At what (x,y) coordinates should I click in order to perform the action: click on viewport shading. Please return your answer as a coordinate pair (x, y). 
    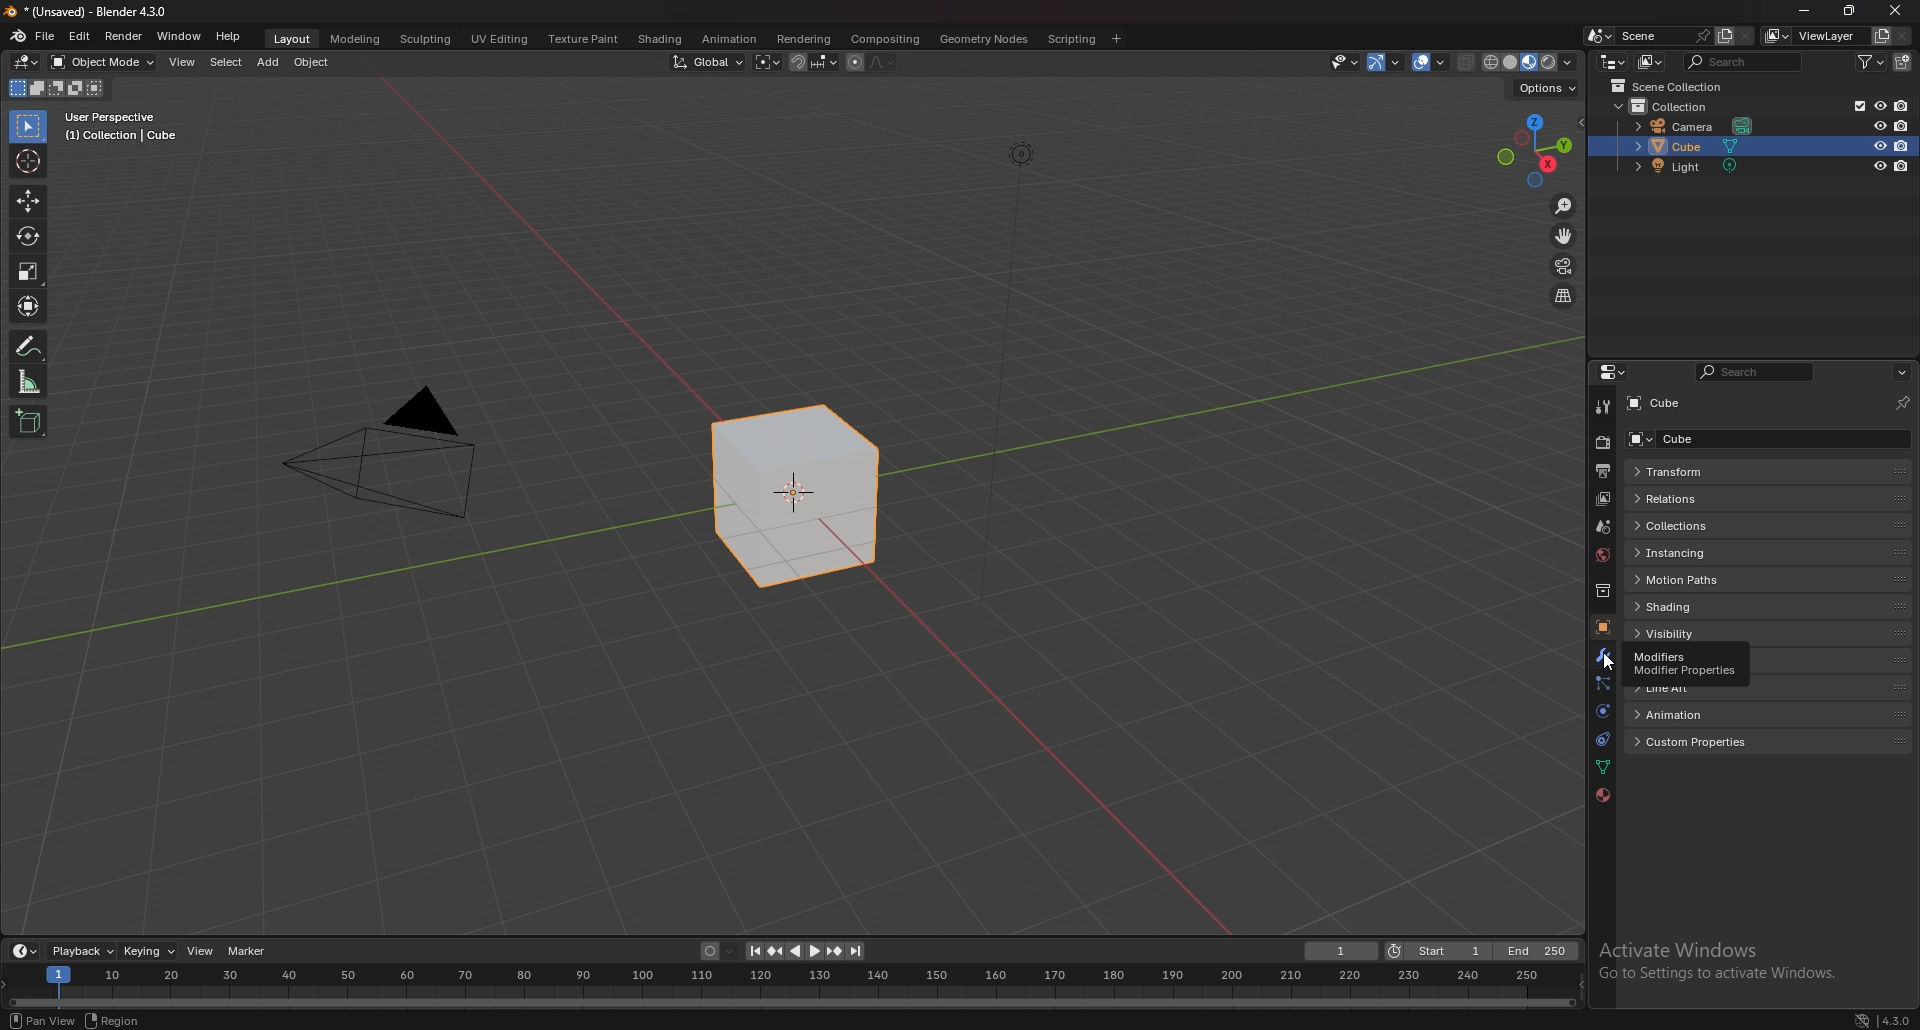
    Looking at the image, I should click on (1530, 61).